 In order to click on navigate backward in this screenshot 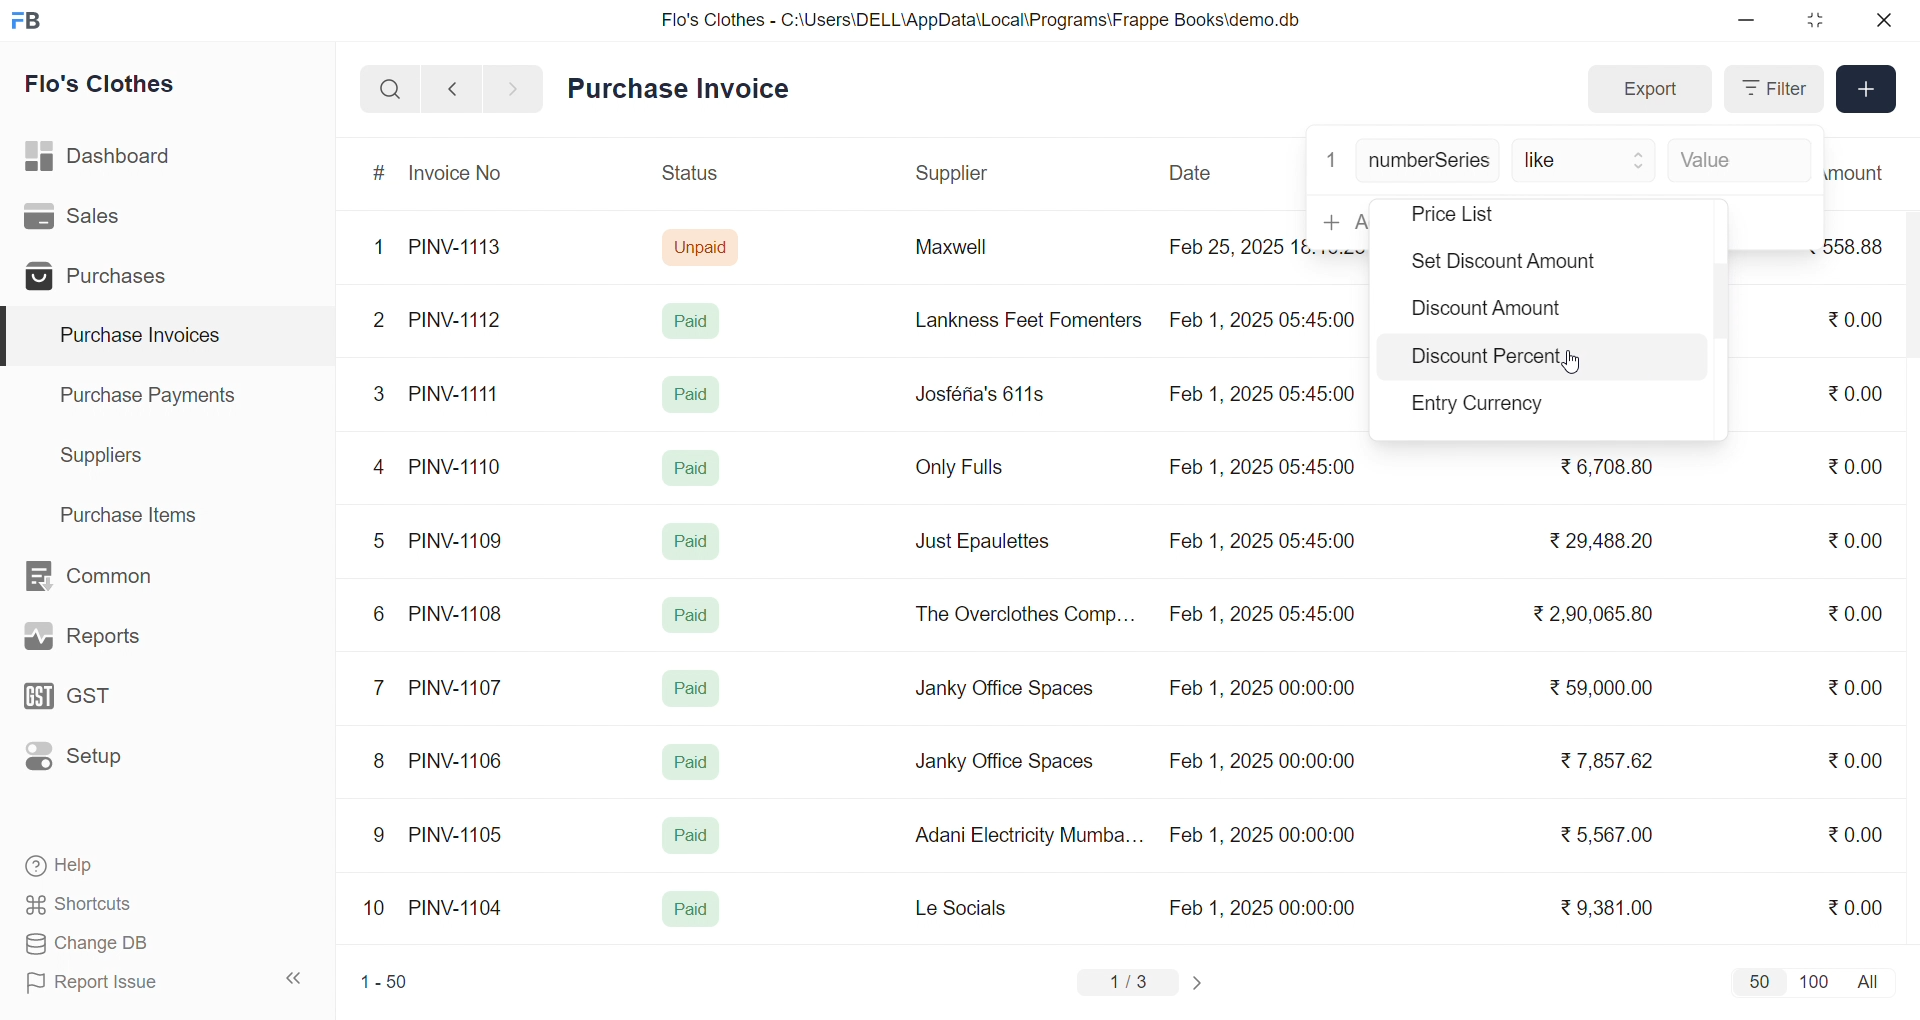, I will do `click(452, 88)`.